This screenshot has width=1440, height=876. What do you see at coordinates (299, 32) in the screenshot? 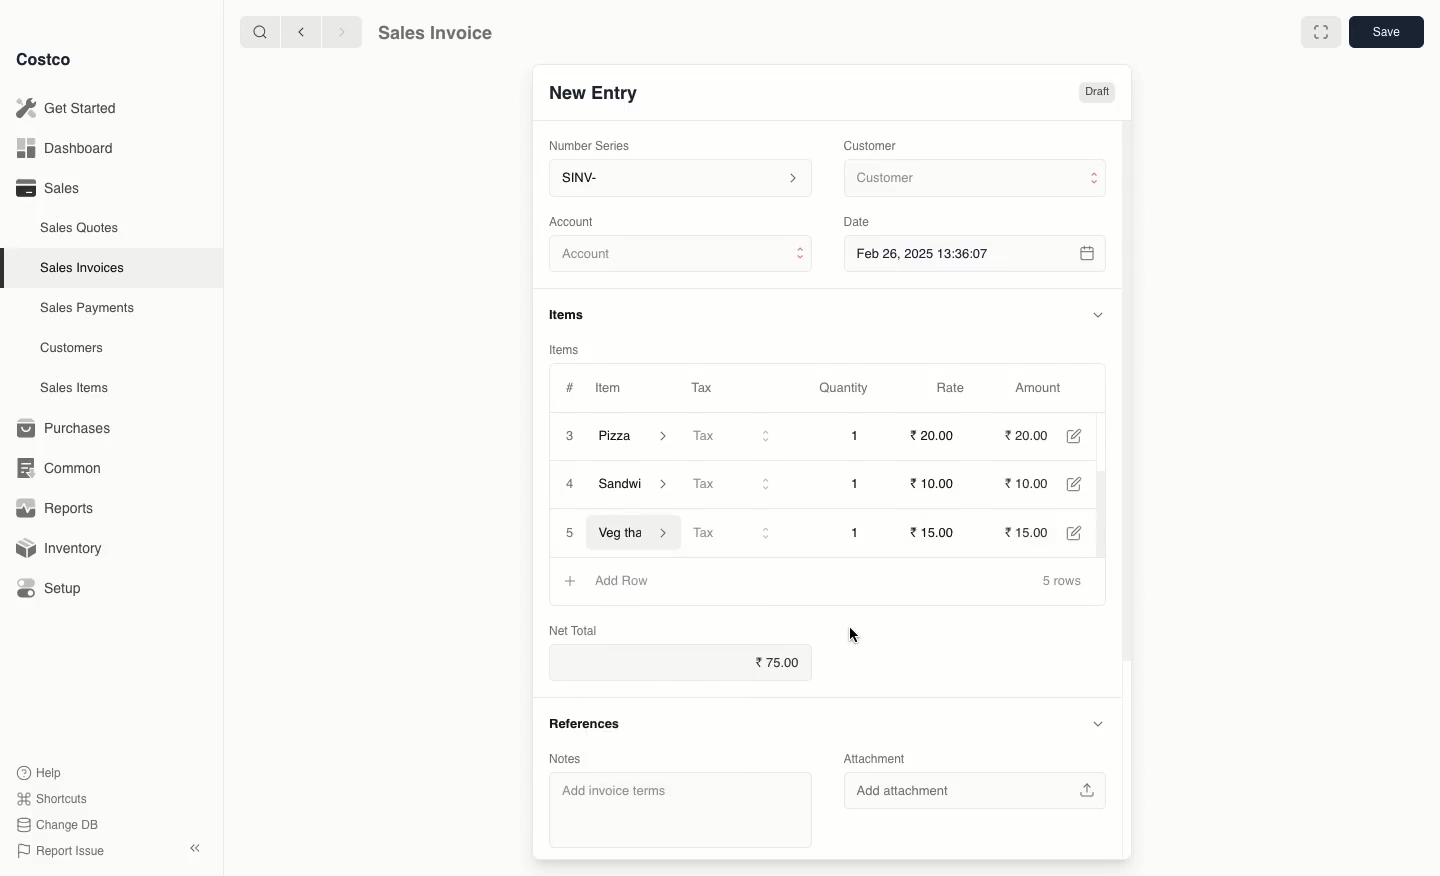
I see `Back` at bounding box center [299, 32].